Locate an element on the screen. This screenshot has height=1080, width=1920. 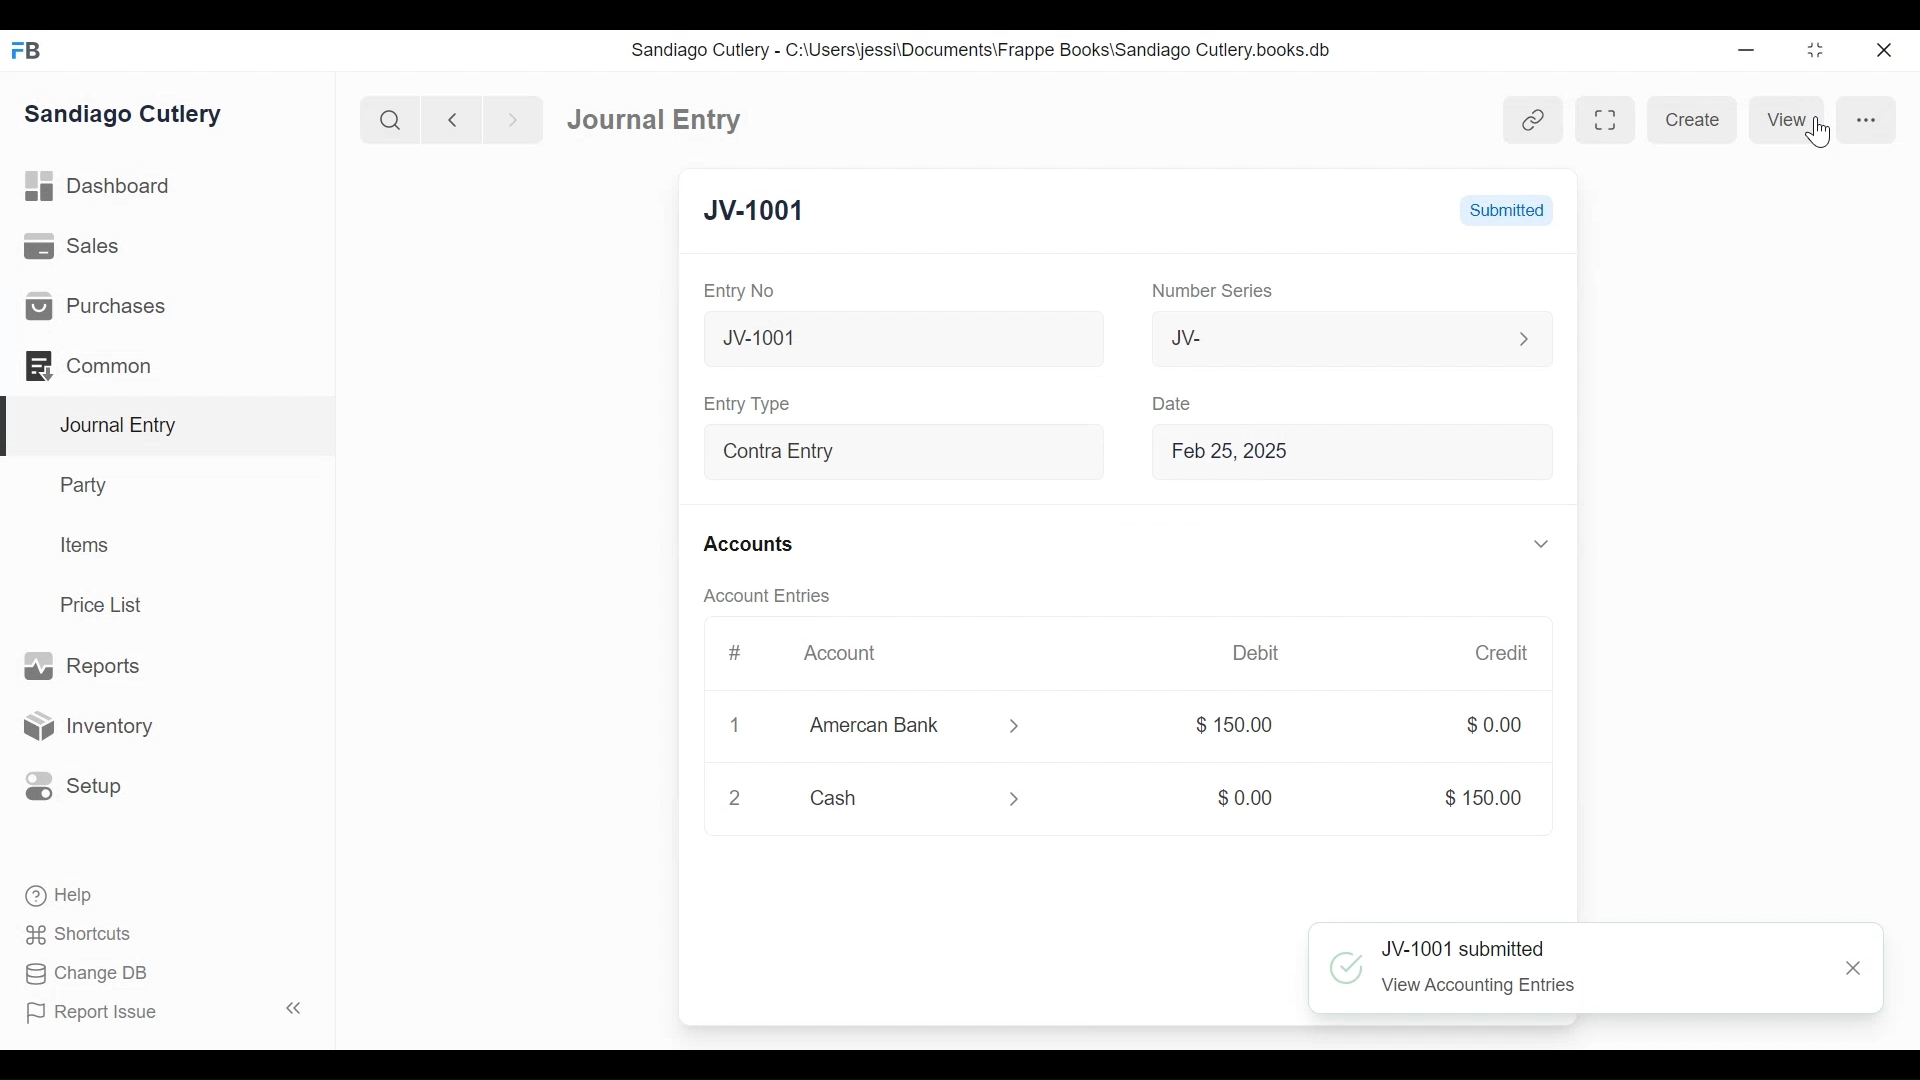
New Journal Entry 06 is located at coordinates (897, 341).